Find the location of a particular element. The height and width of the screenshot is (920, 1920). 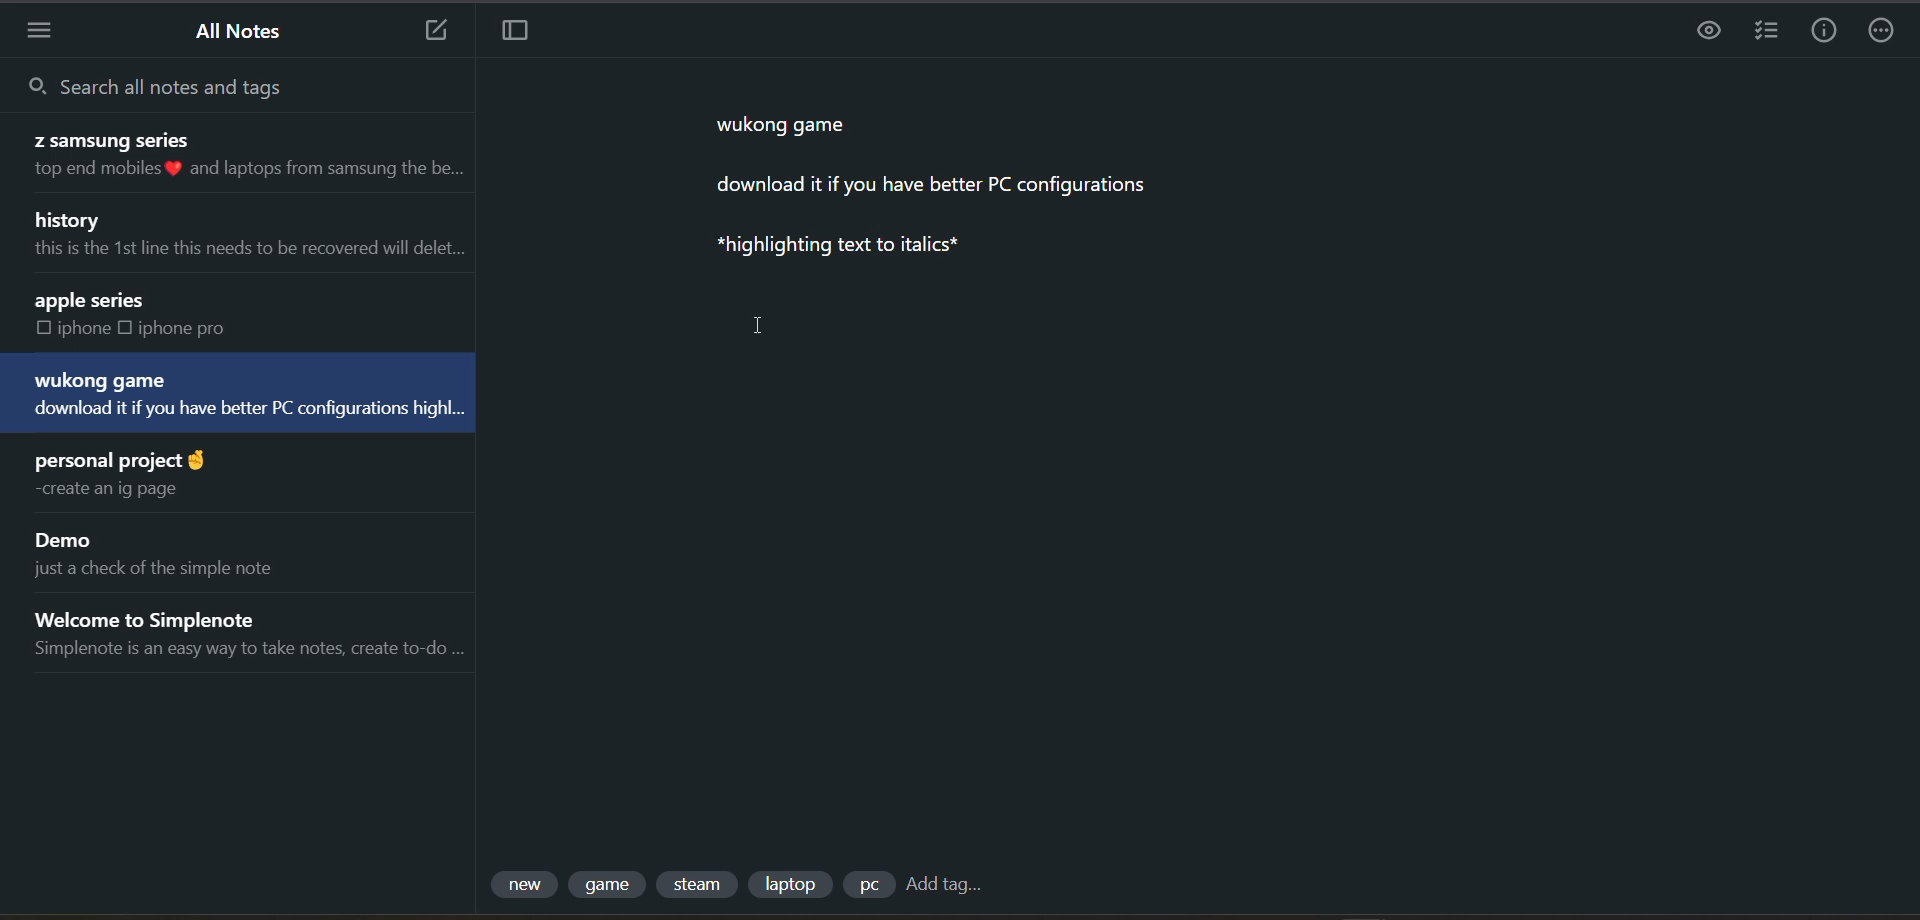

tag 1 is located at coordinates (523, 885).